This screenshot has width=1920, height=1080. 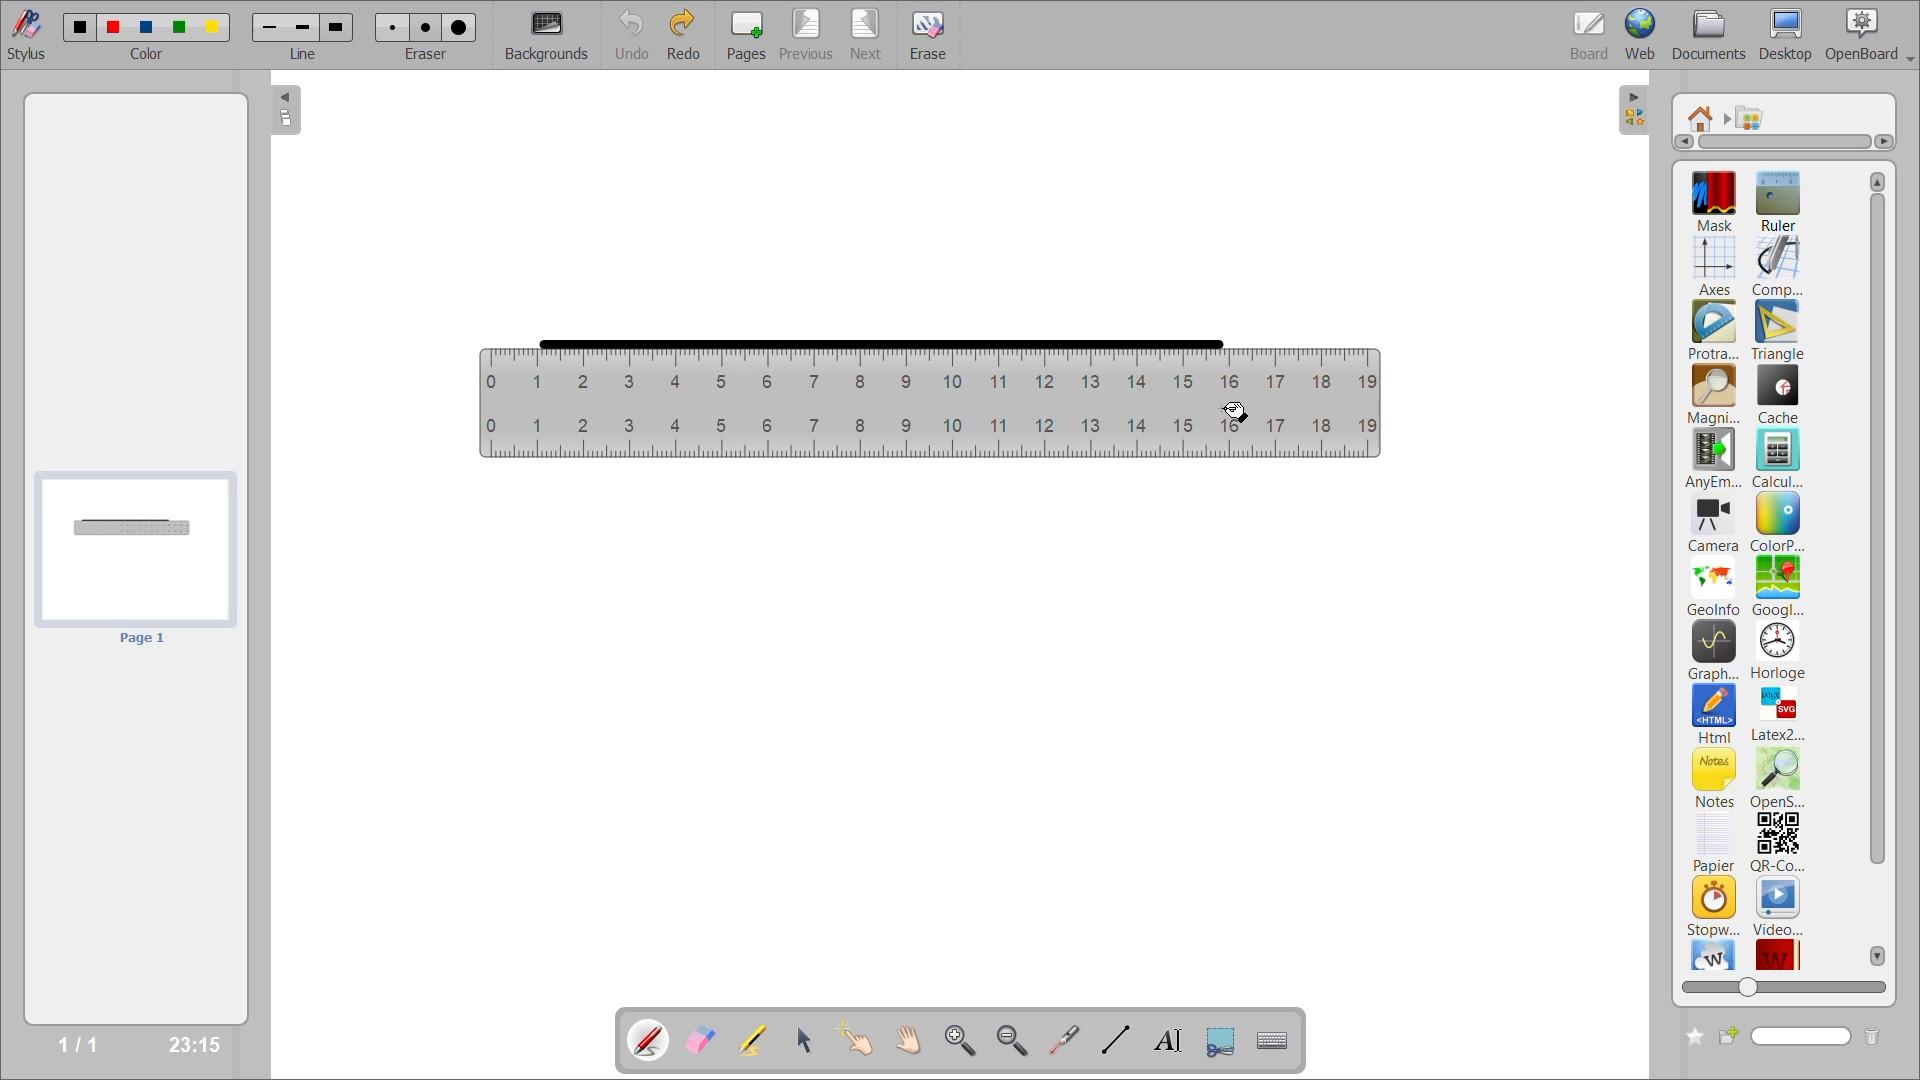 What do you see at coordinates (1778, 331) in the screenshot?
I see `triangle` at bounding box center [1778, 331].